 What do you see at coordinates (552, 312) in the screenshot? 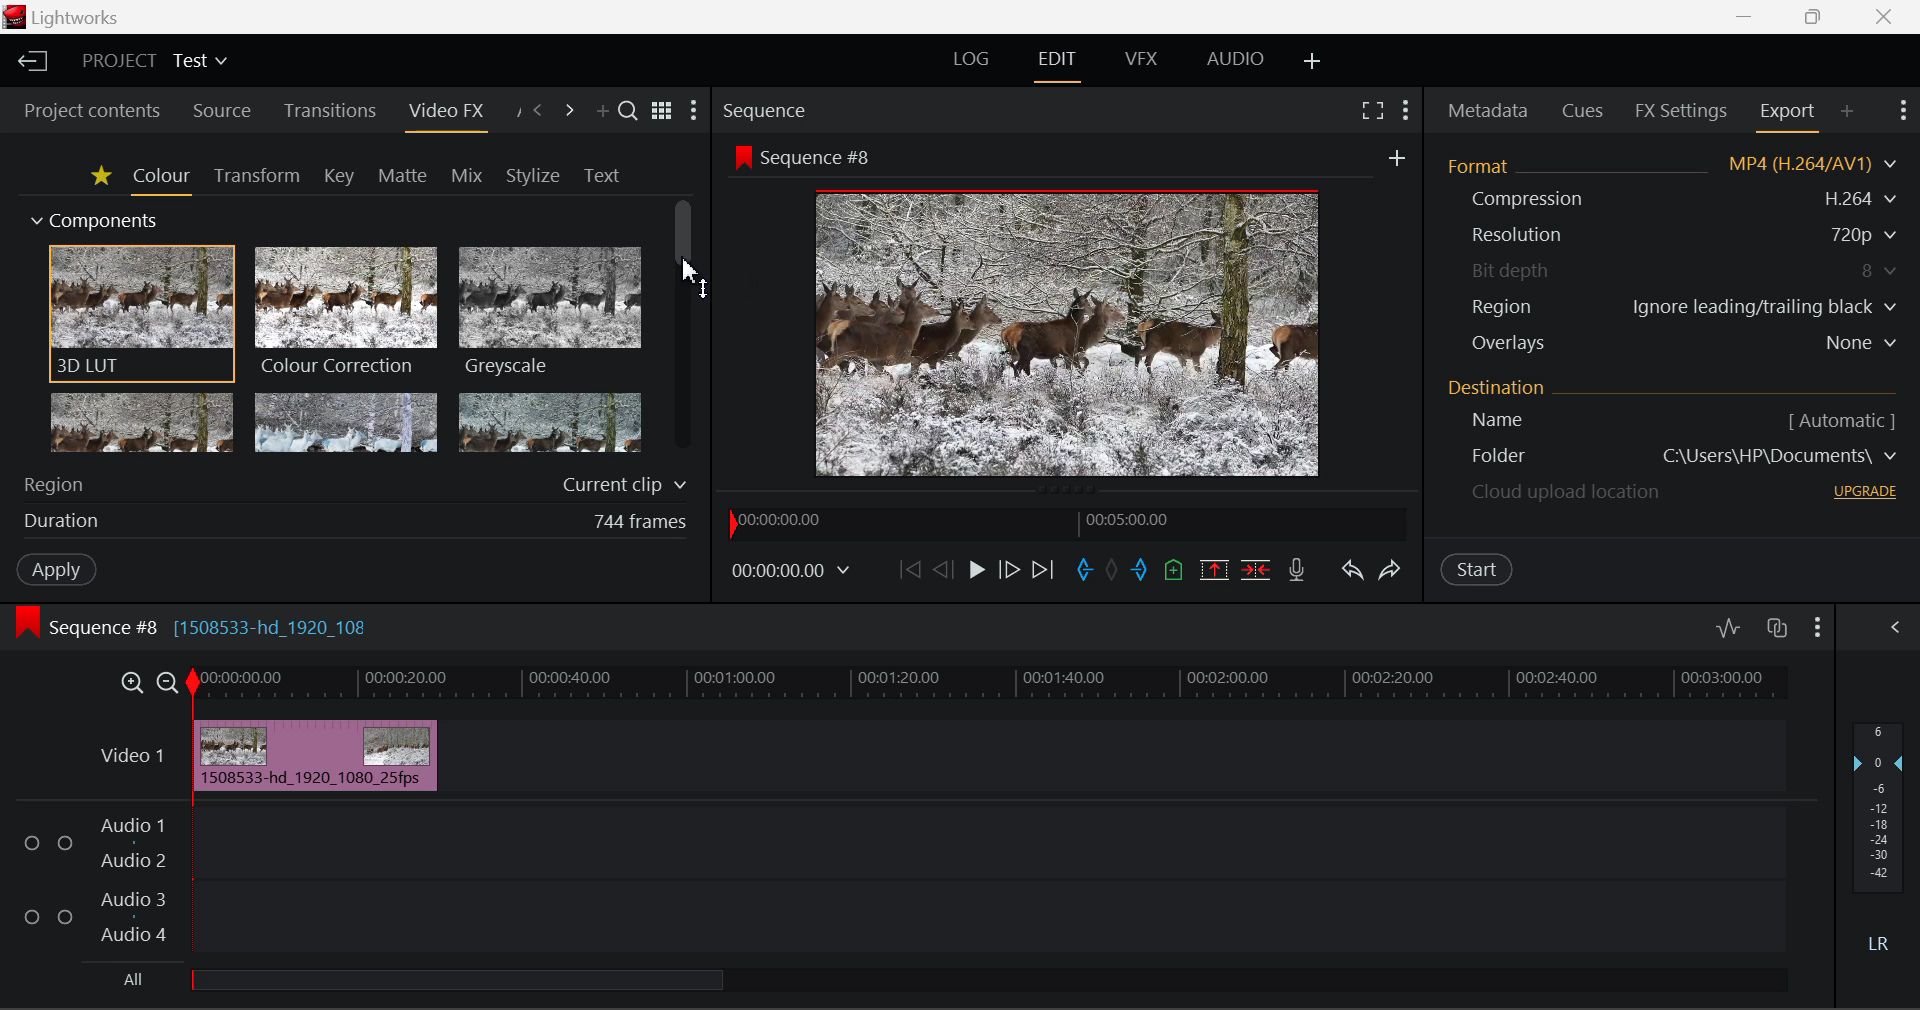
I see `Greyscale` at bounding box center [552, 312].